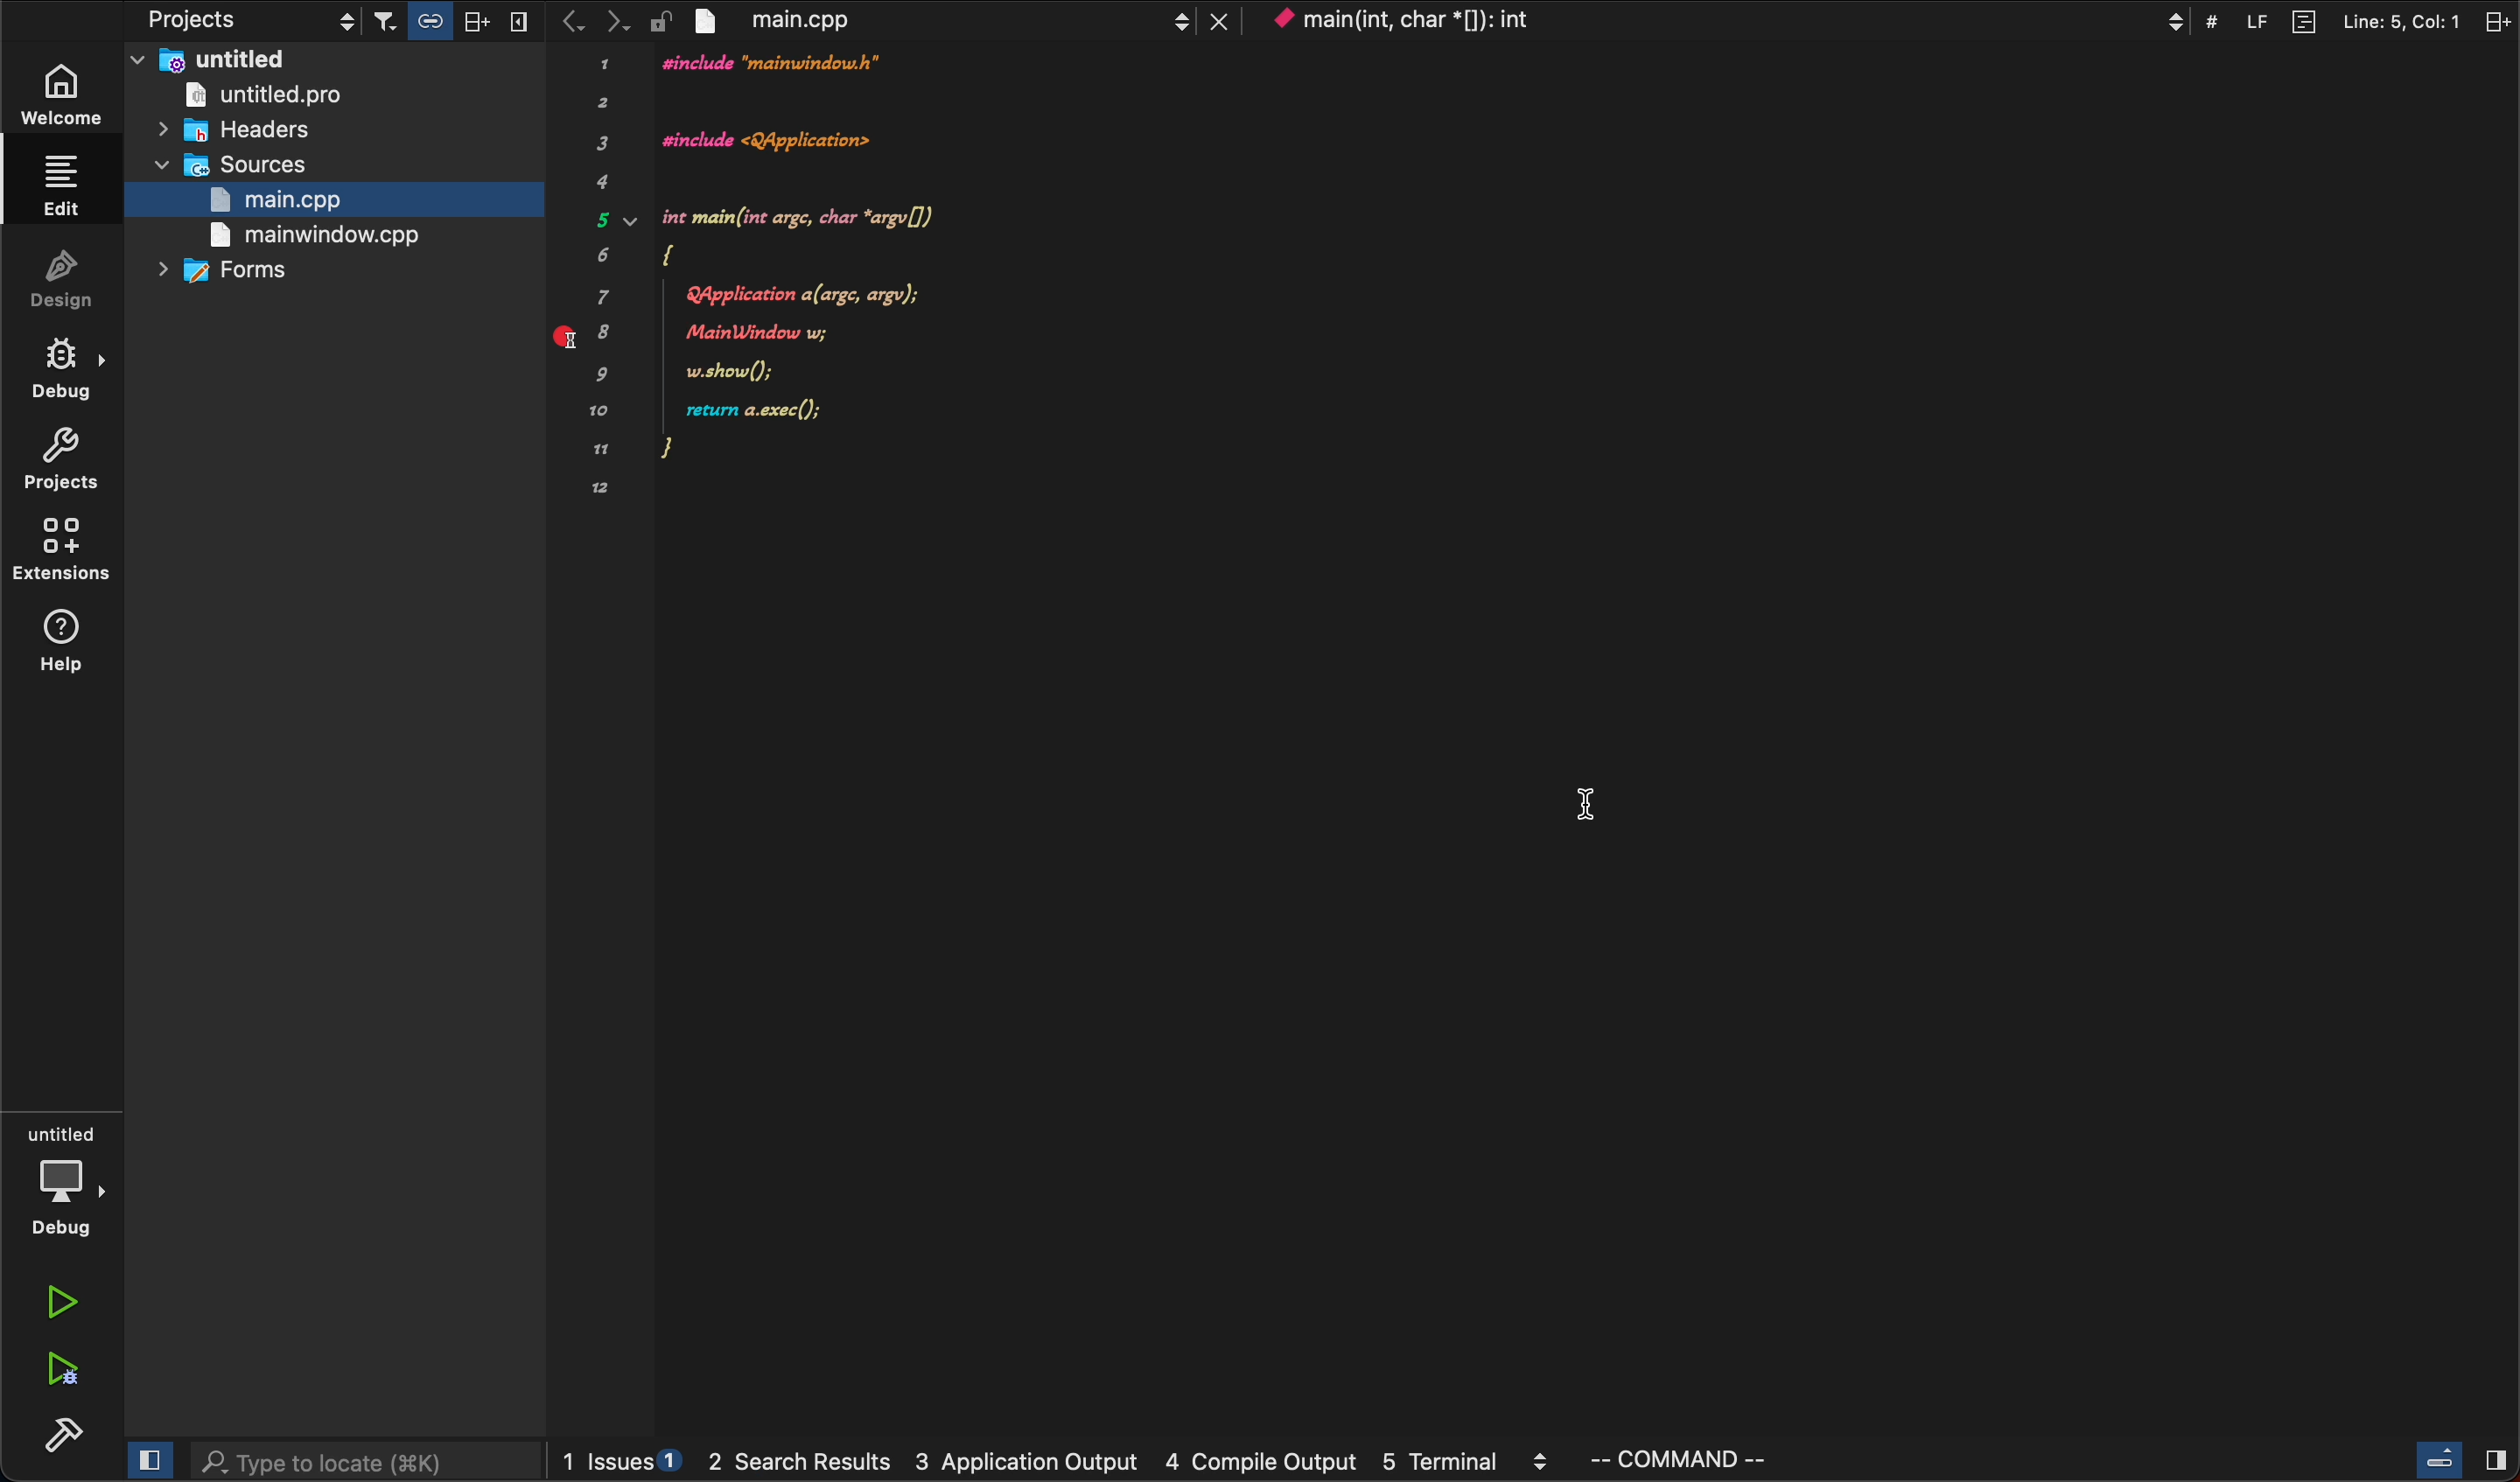 The height and width of the screenshot is (1482, 2520). I want to click on run debug, so click(59, 1373).